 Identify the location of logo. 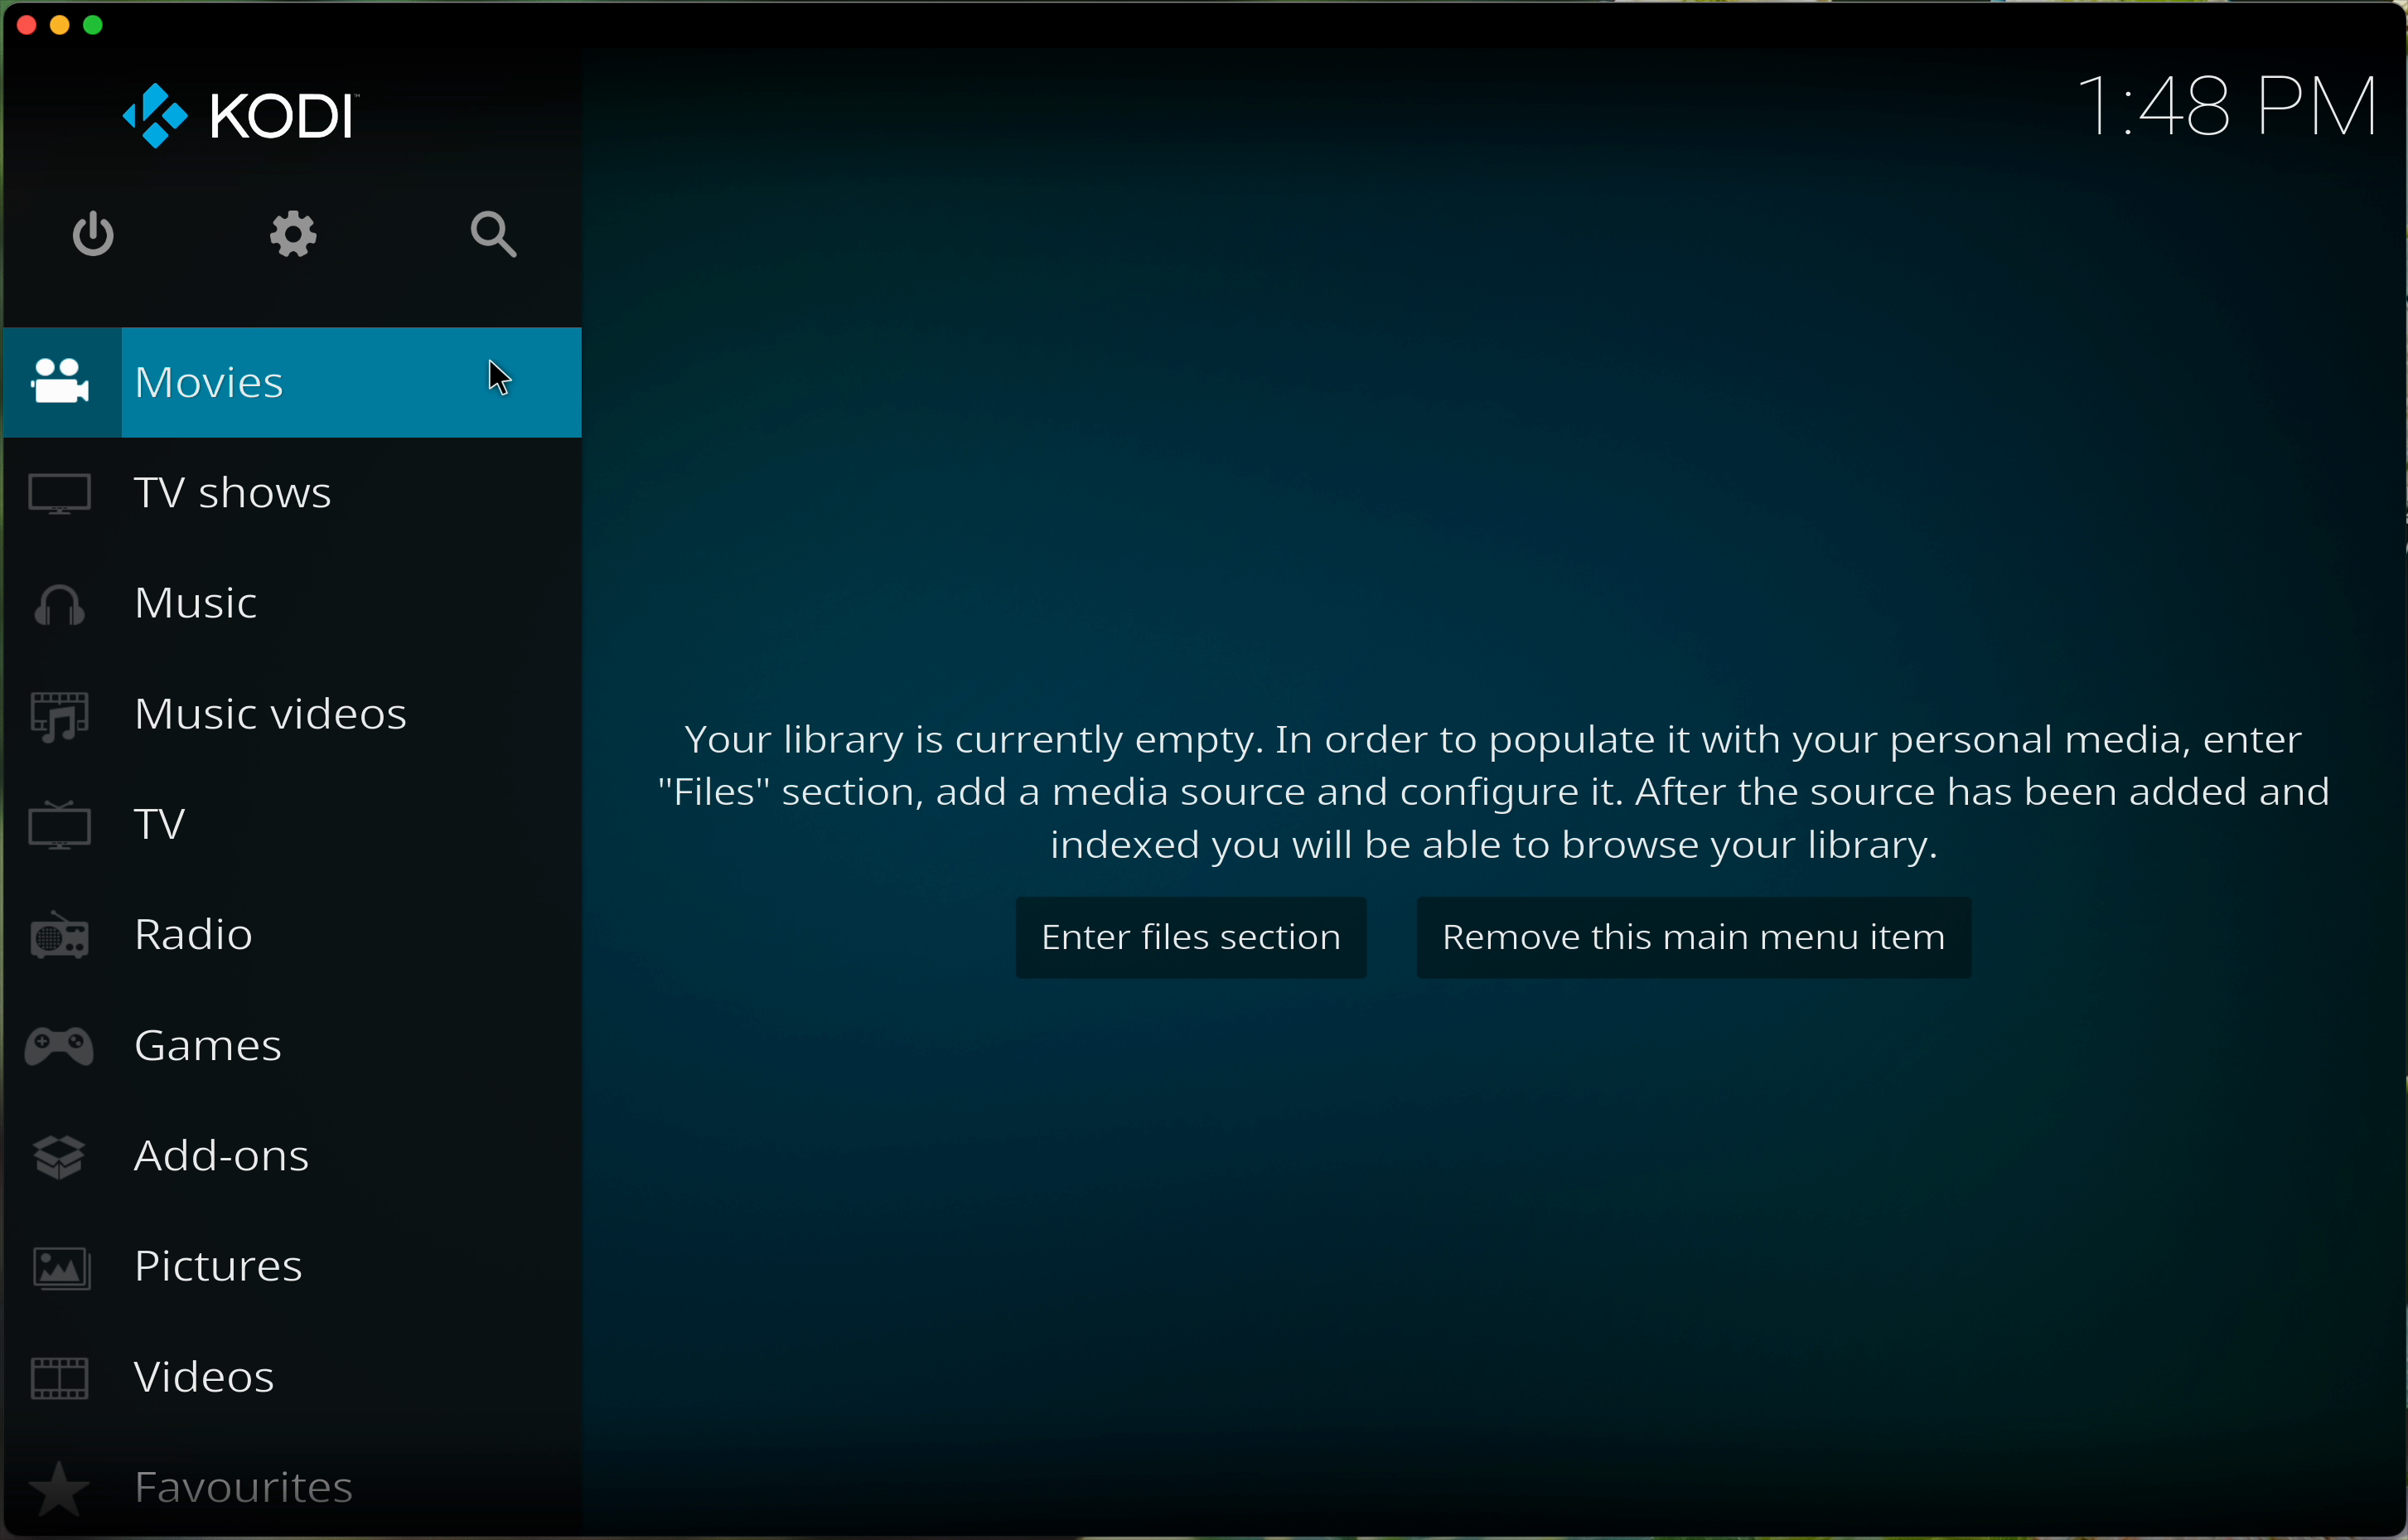
(252, 117).